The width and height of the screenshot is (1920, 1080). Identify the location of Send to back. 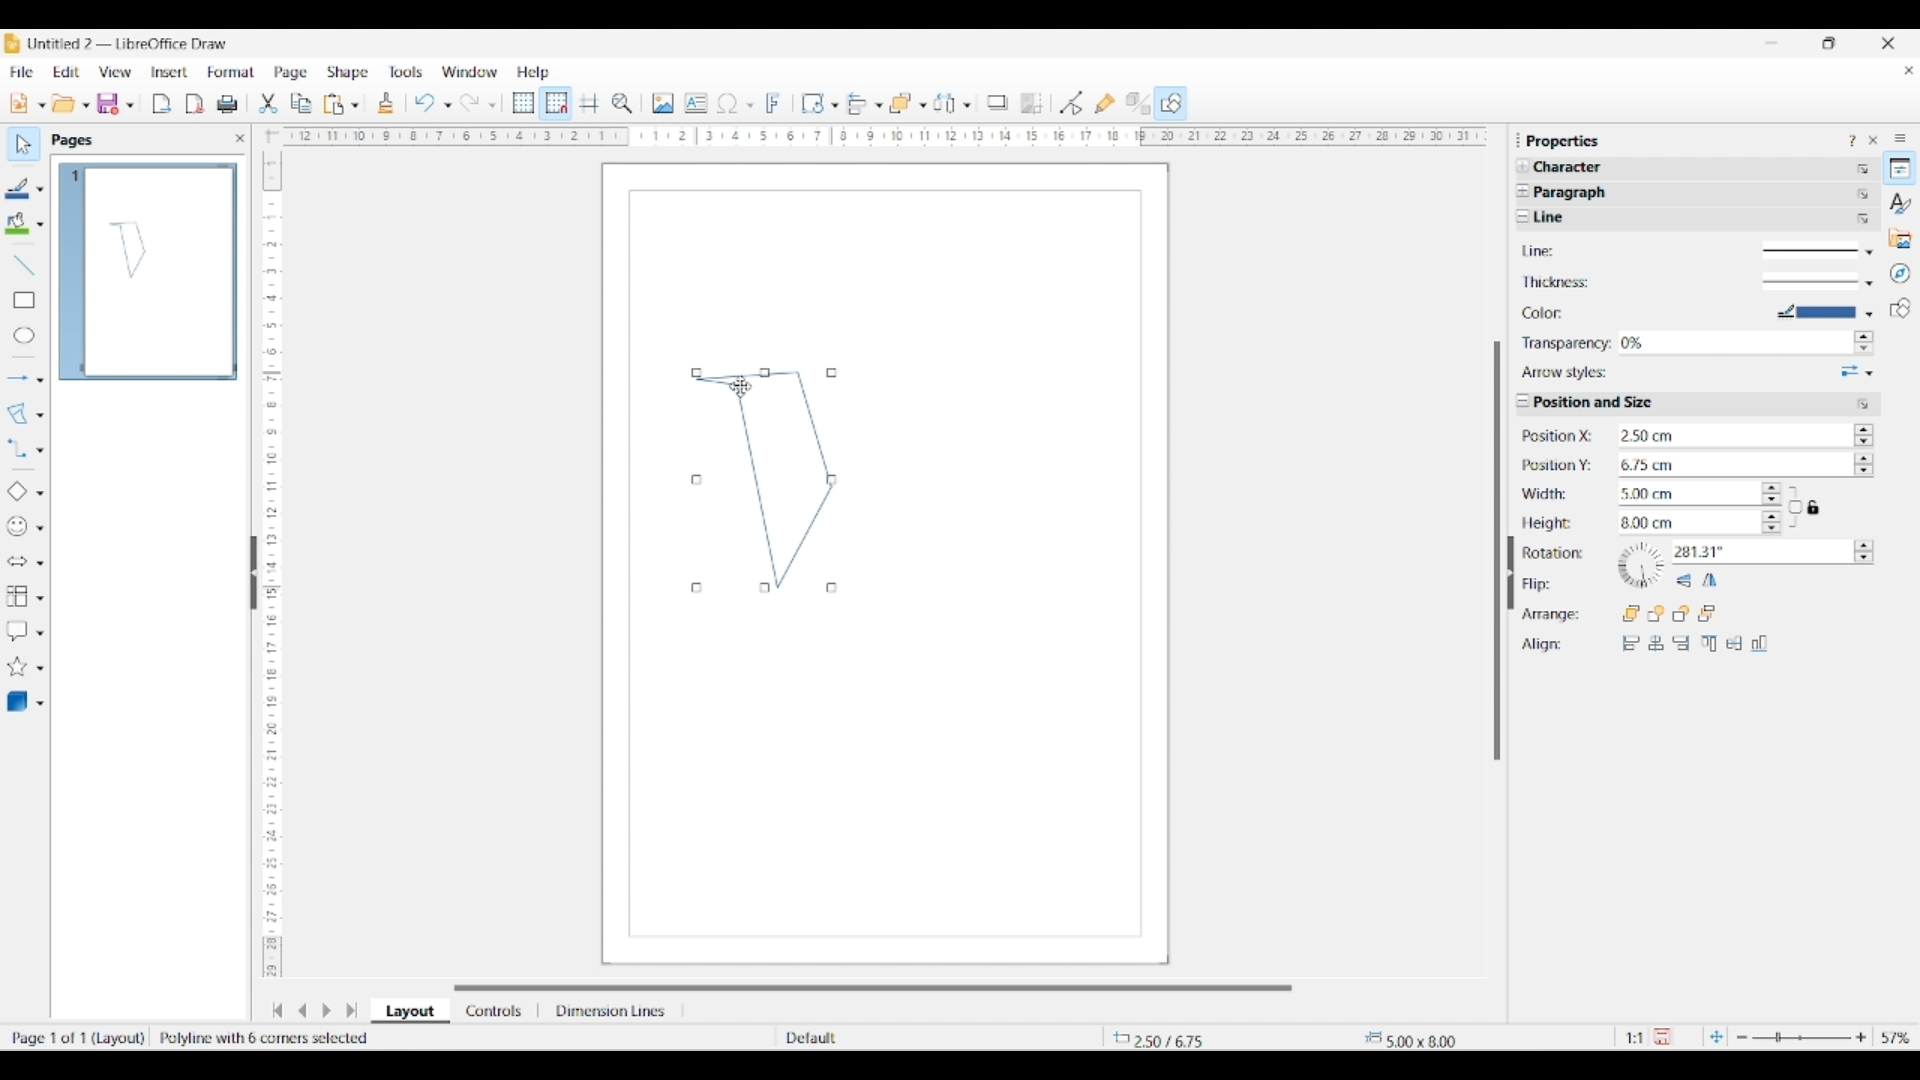
(1708, 613).